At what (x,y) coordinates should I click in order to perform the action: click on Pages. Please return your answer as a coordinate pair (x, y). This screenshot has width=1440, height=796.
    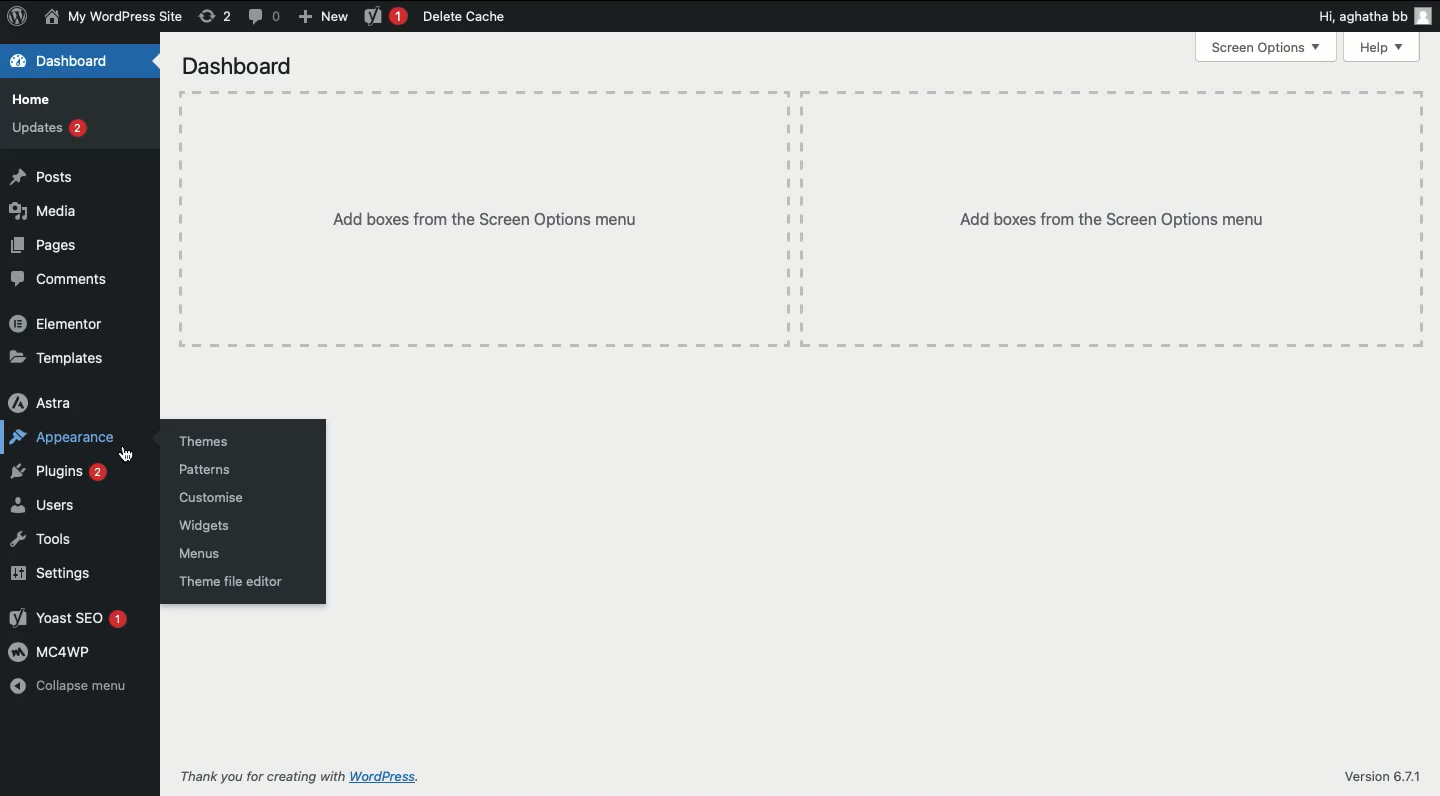
    Looking at the image, I should click on (59, 249).